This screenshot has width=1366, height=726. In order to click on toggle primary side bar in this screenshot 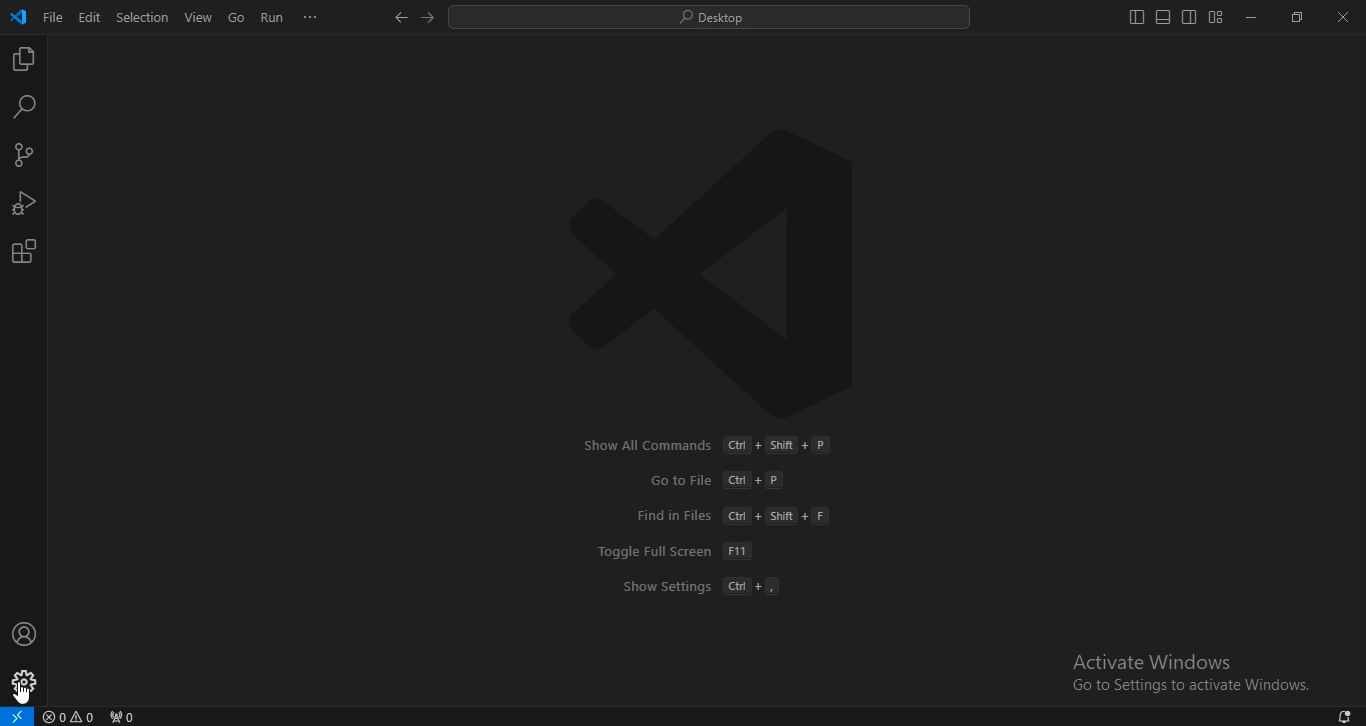, I will do `click(1137, 17)`.